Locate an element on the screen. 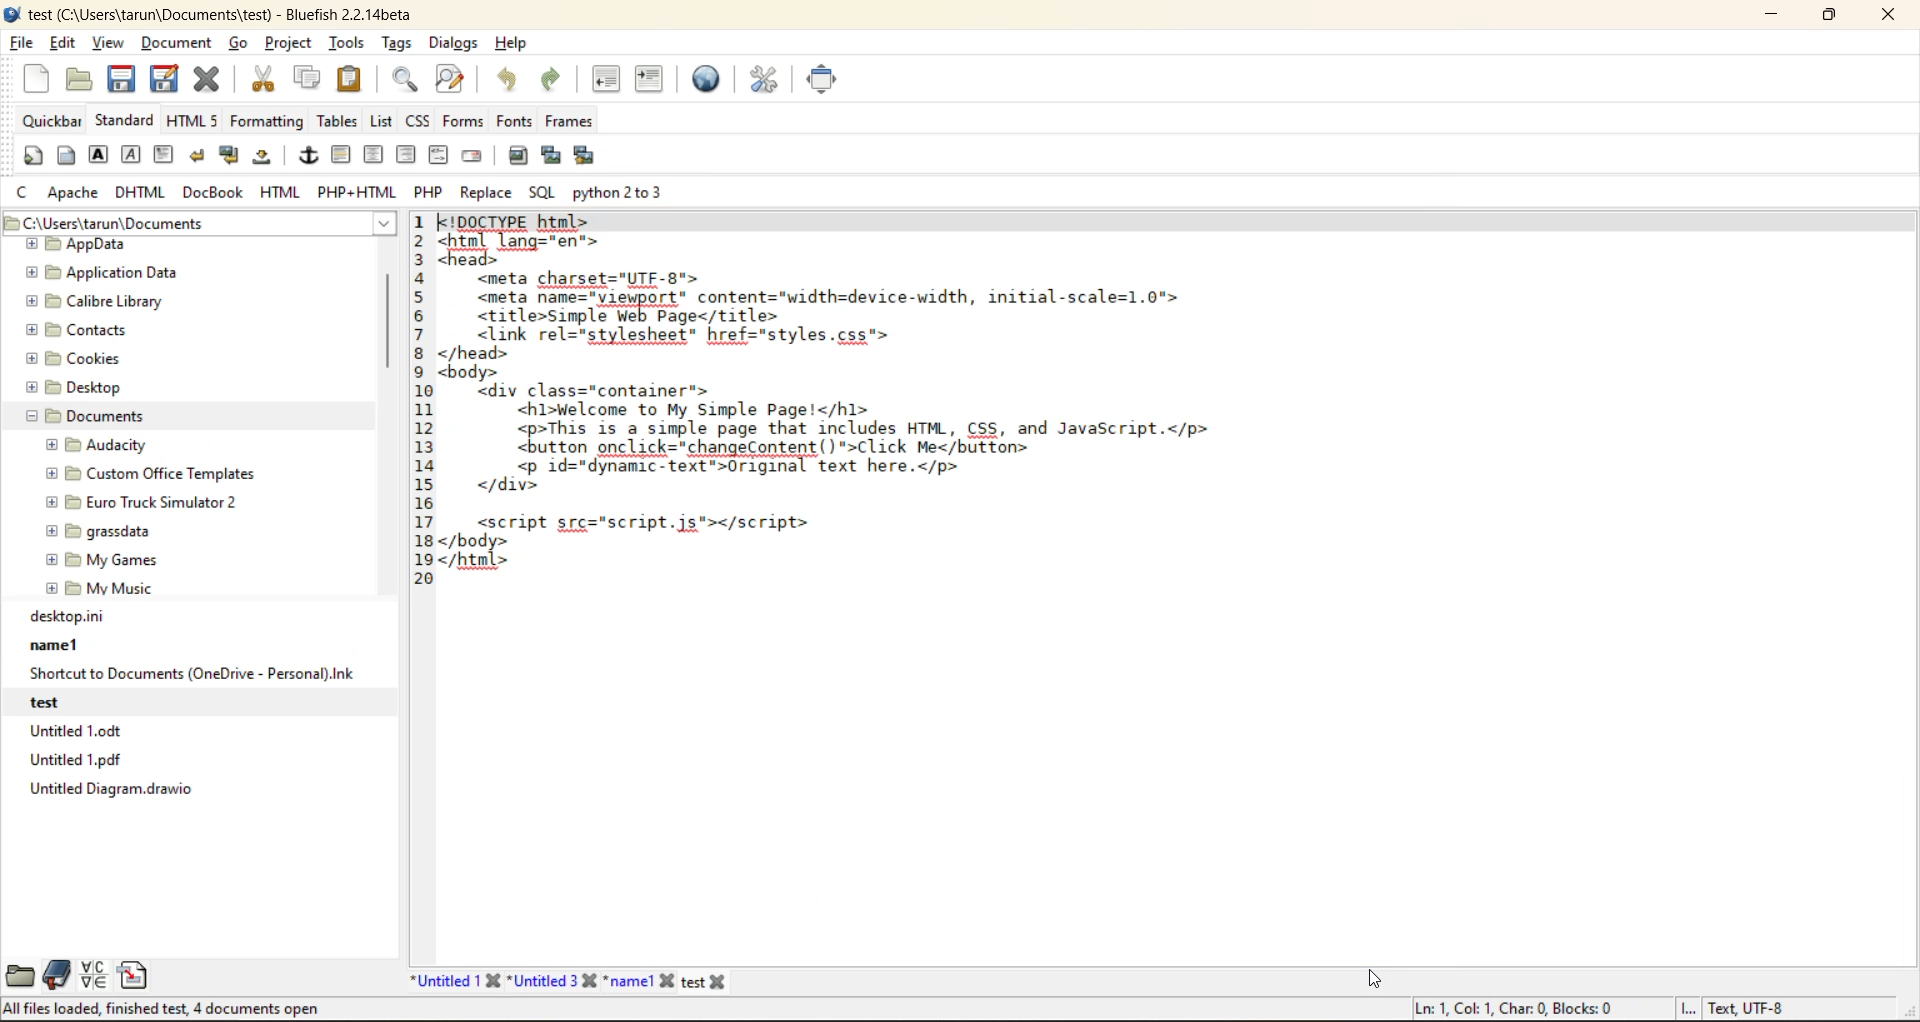 The height and width of the screenshot is (1022, 1920). edit is located at coordinates (64, 44).